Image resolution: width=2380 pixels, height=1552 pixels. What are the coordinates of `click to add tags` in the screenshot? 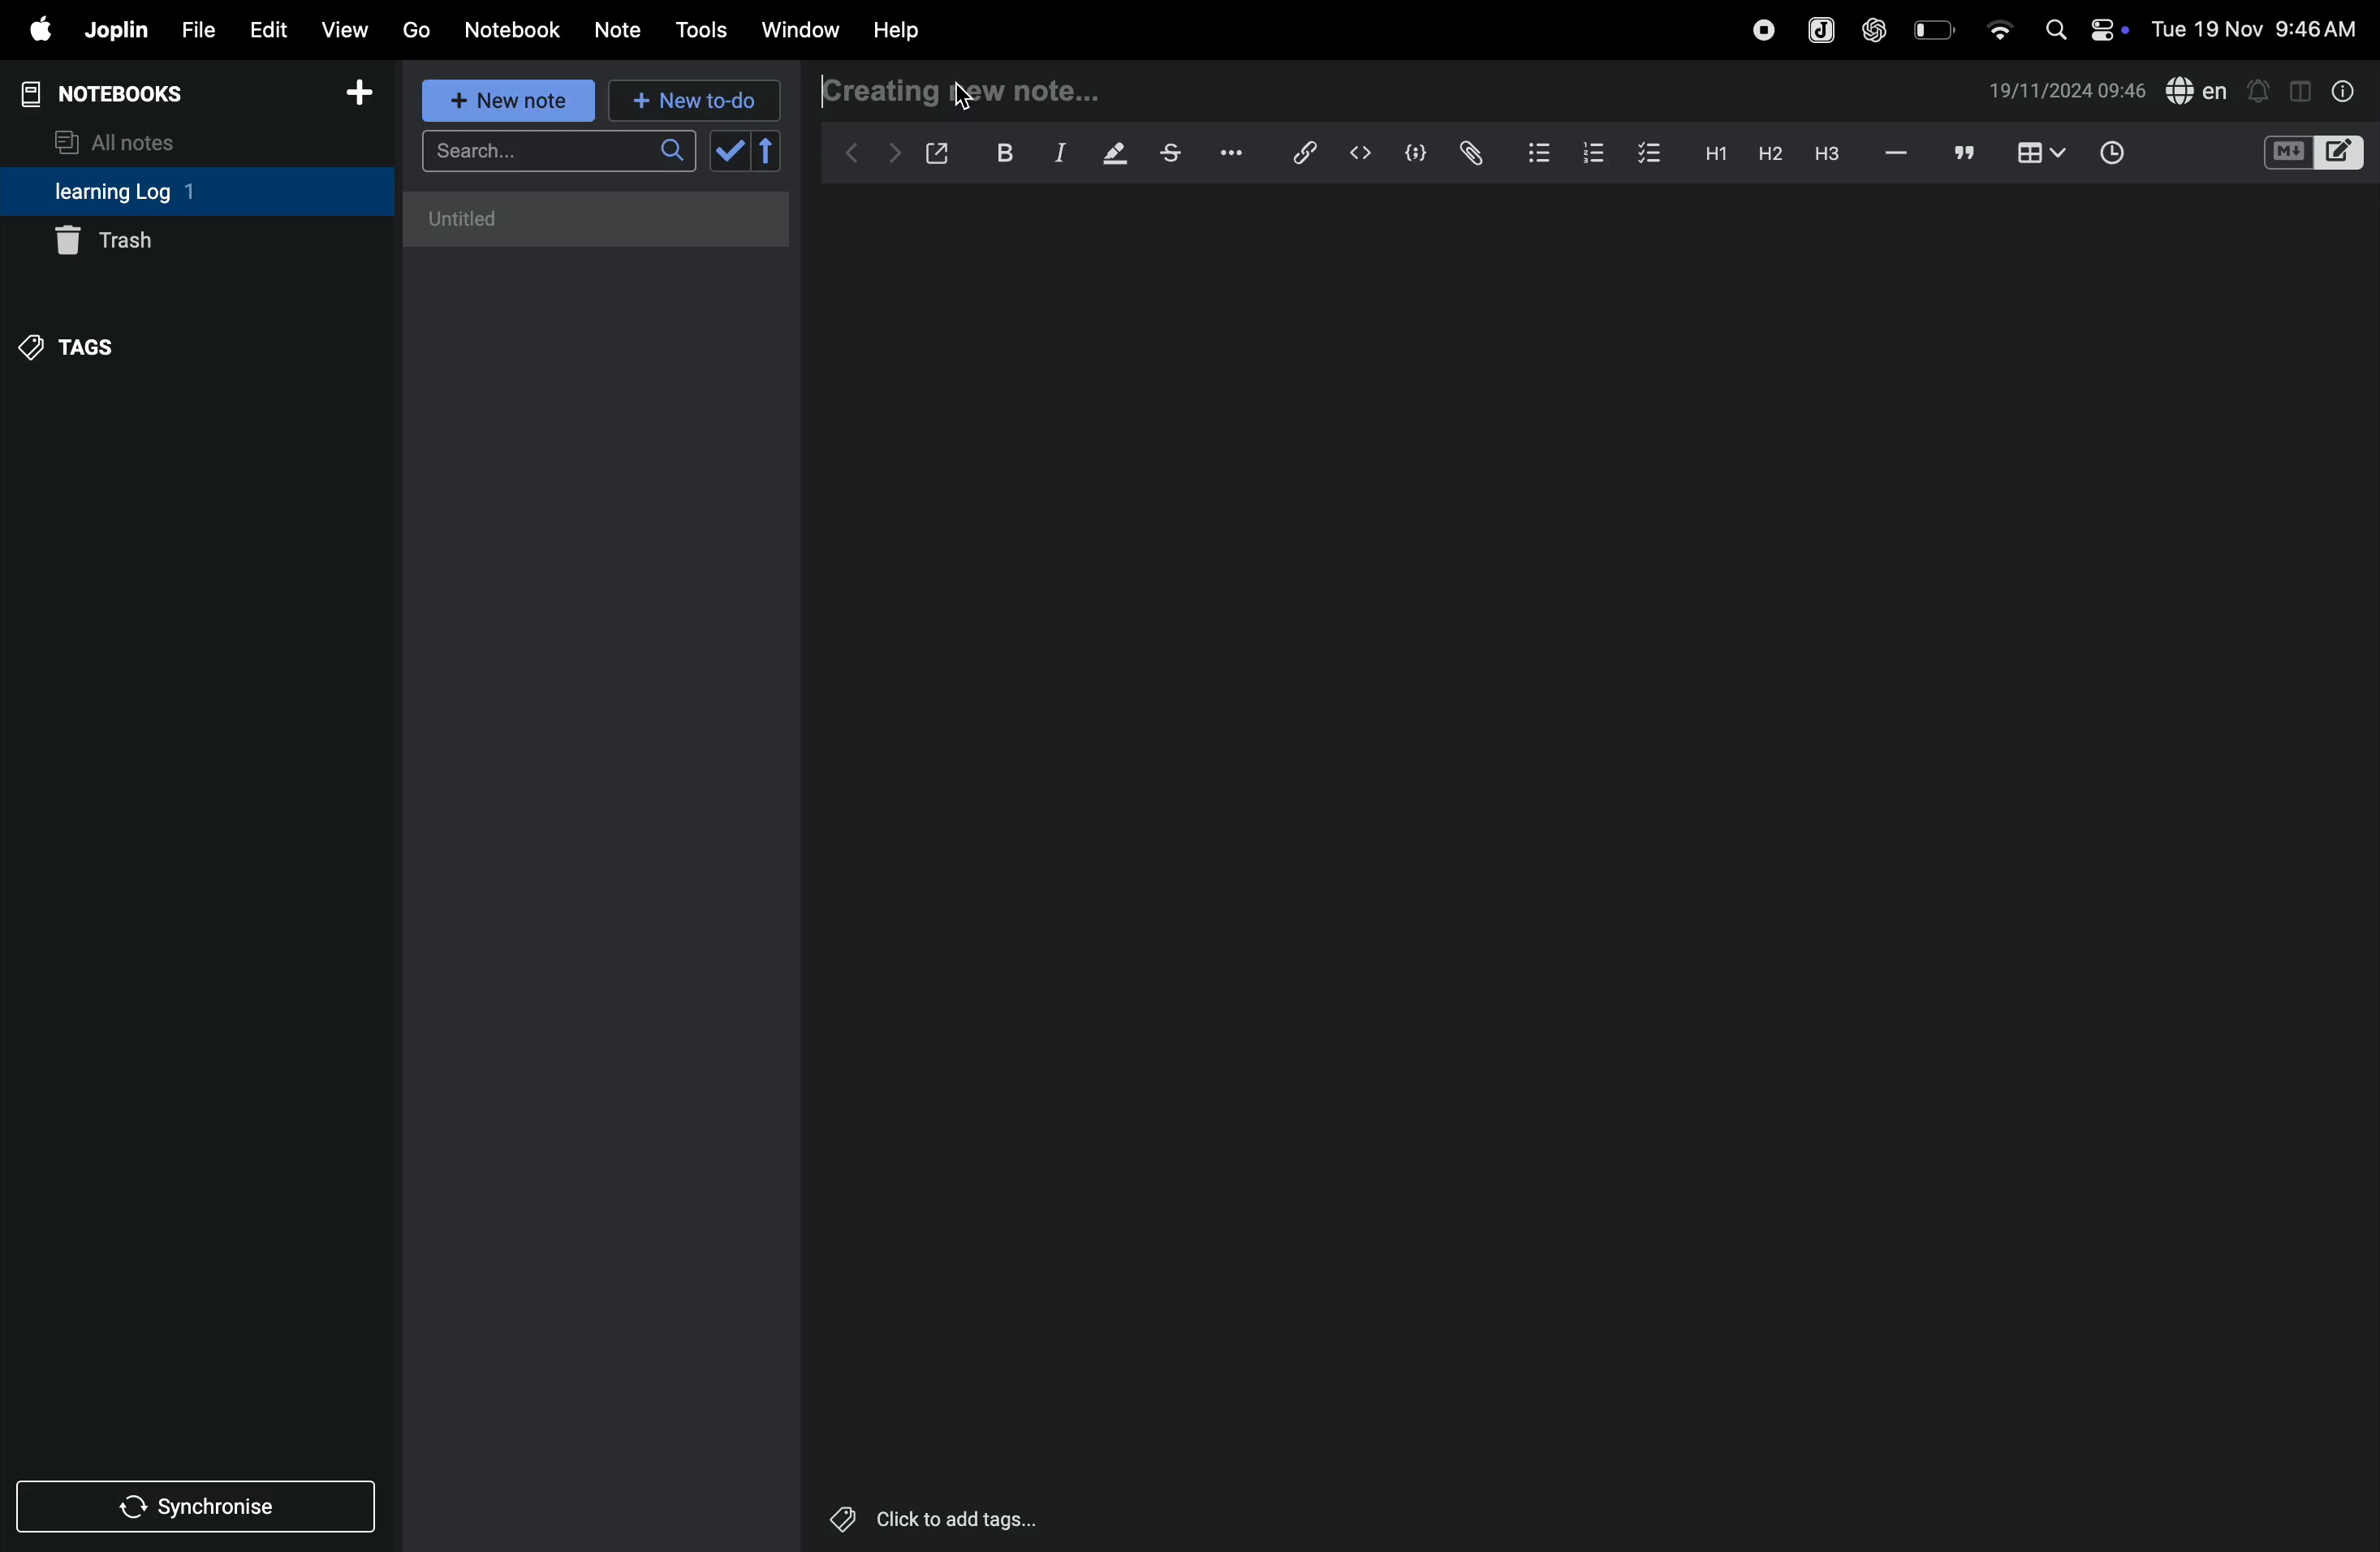 It's located at (928, 1520).